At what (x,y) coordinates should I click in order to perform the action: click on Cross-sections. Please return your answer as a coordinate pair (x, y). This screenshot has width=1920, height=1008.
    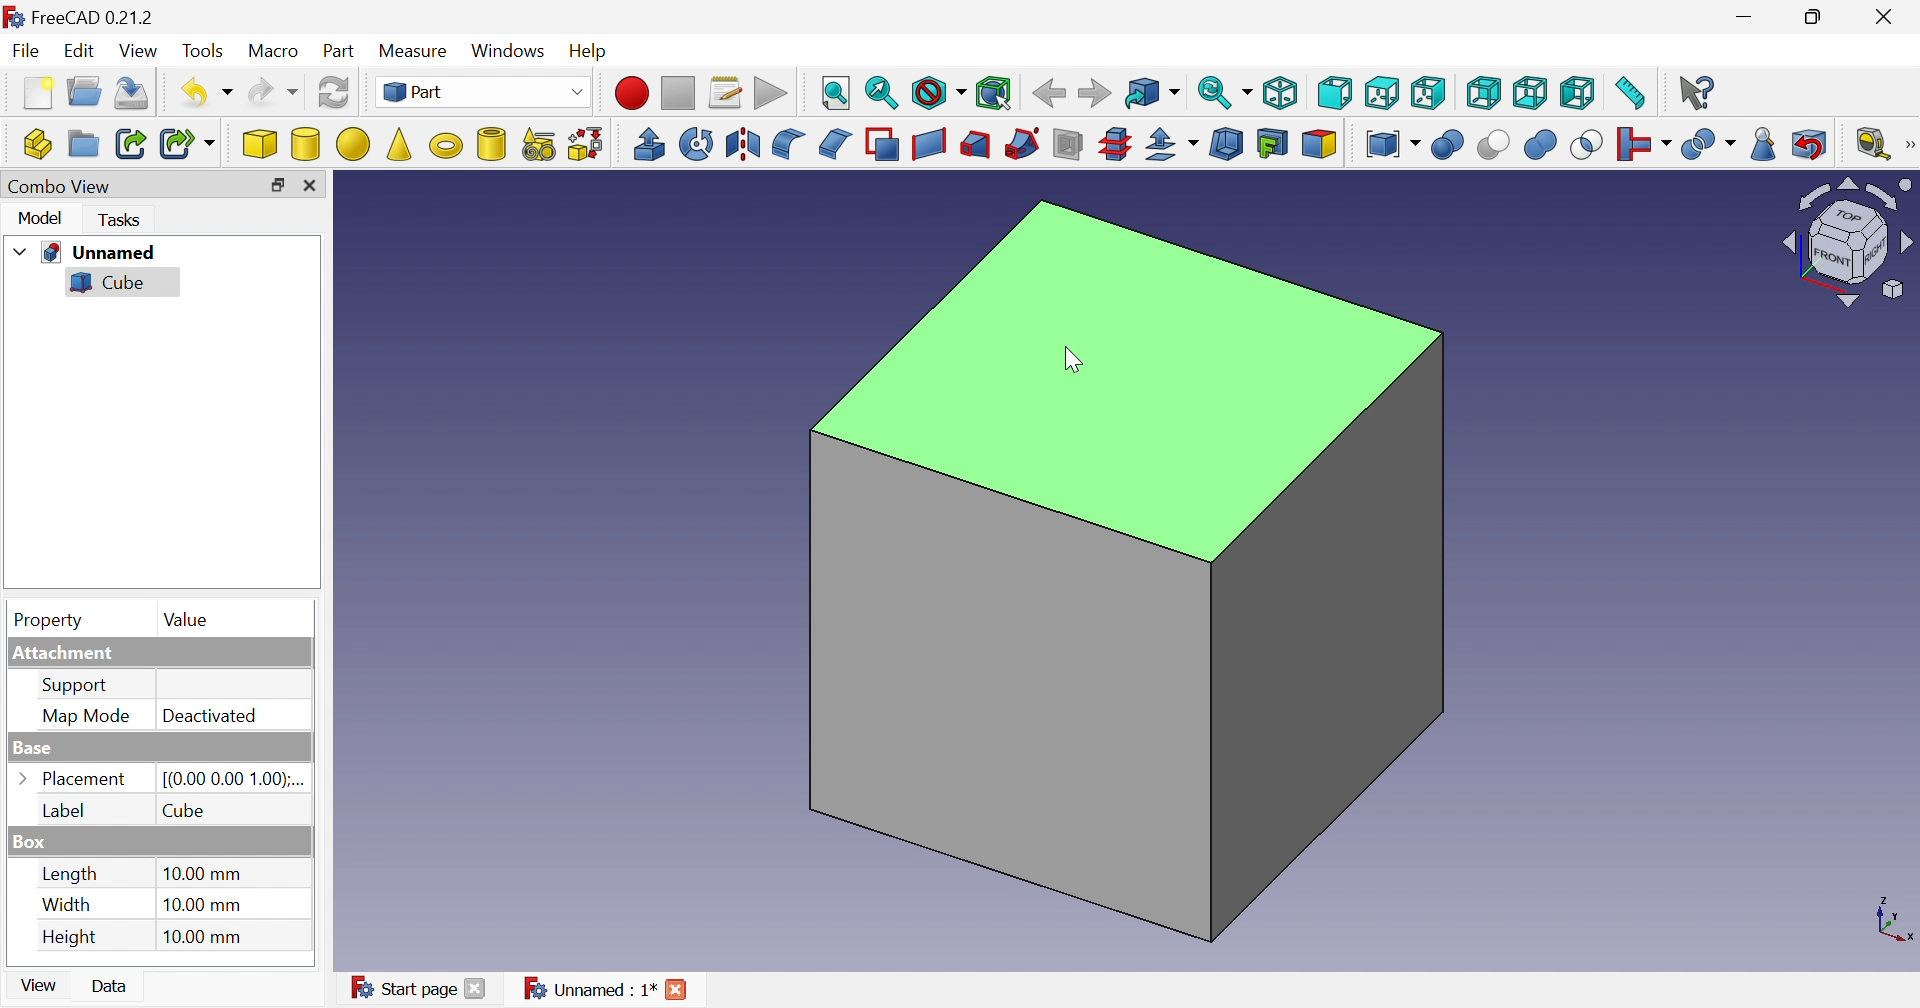
    Looking at the image, I should click on (1116, 143).